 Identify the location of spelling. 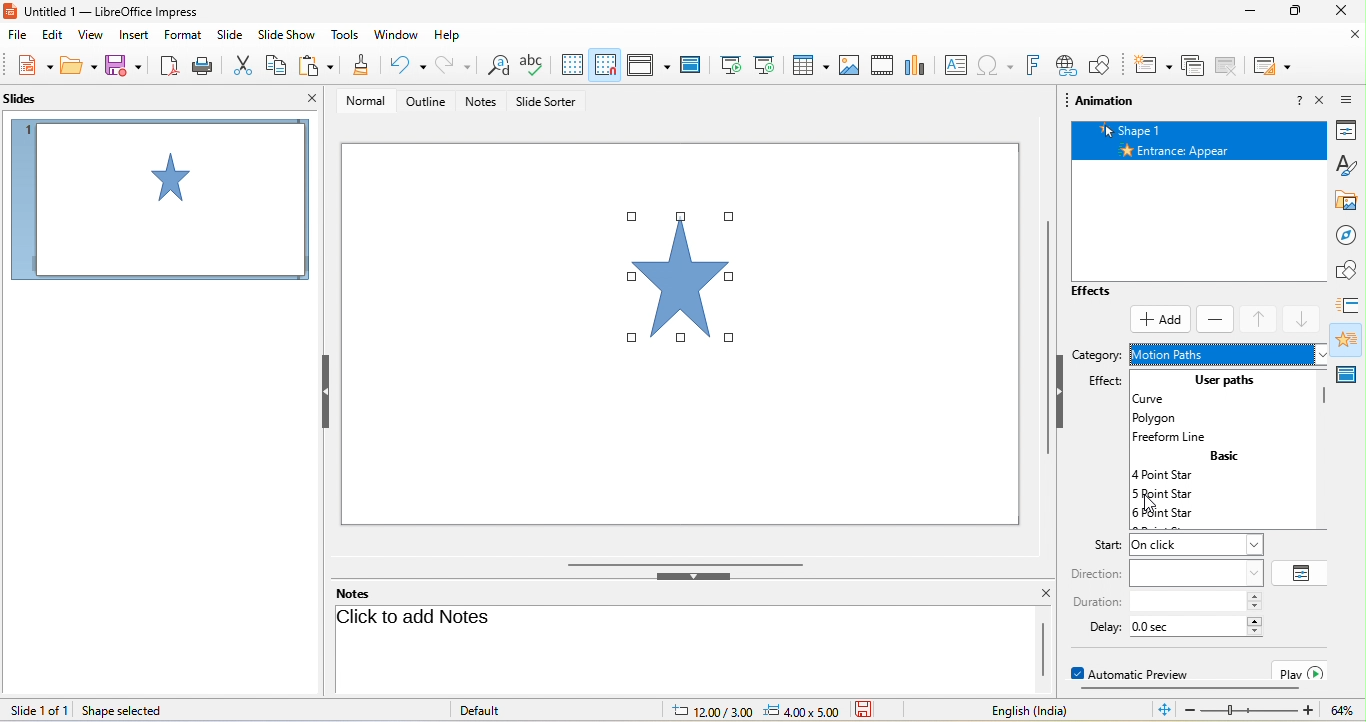
(533, 65).